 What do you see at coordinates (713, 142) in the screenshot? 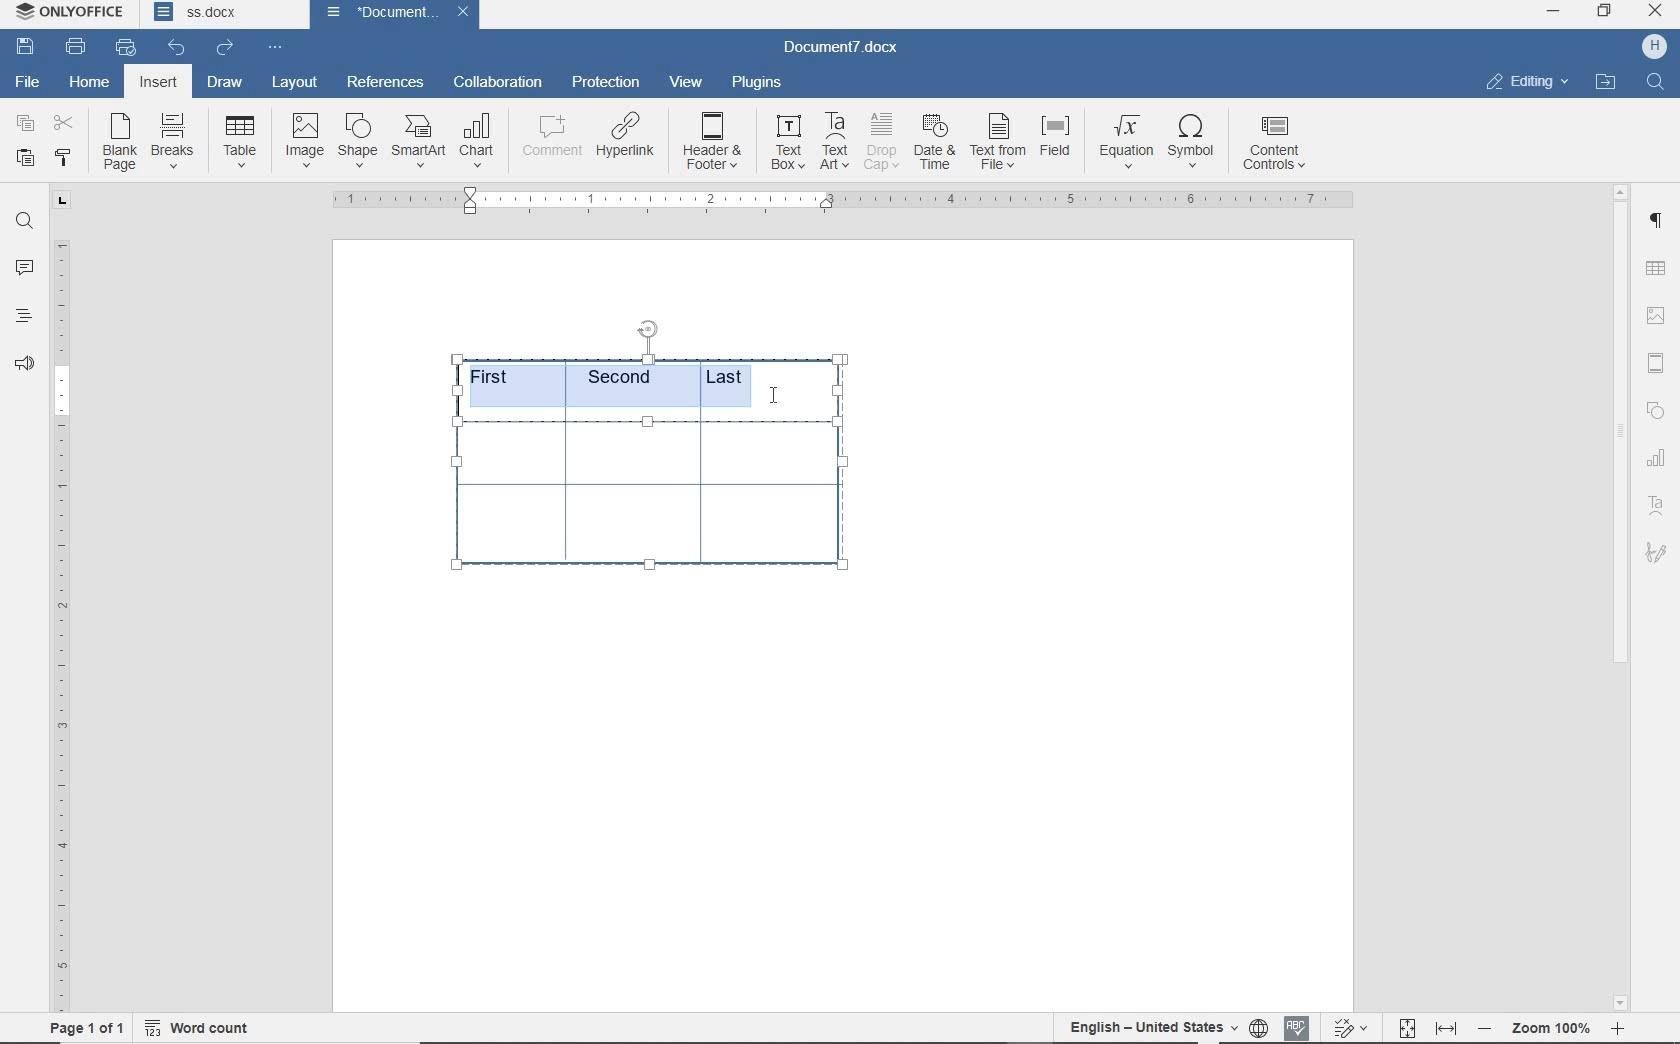
I see `header & footer` at bounding box center [713, 142].